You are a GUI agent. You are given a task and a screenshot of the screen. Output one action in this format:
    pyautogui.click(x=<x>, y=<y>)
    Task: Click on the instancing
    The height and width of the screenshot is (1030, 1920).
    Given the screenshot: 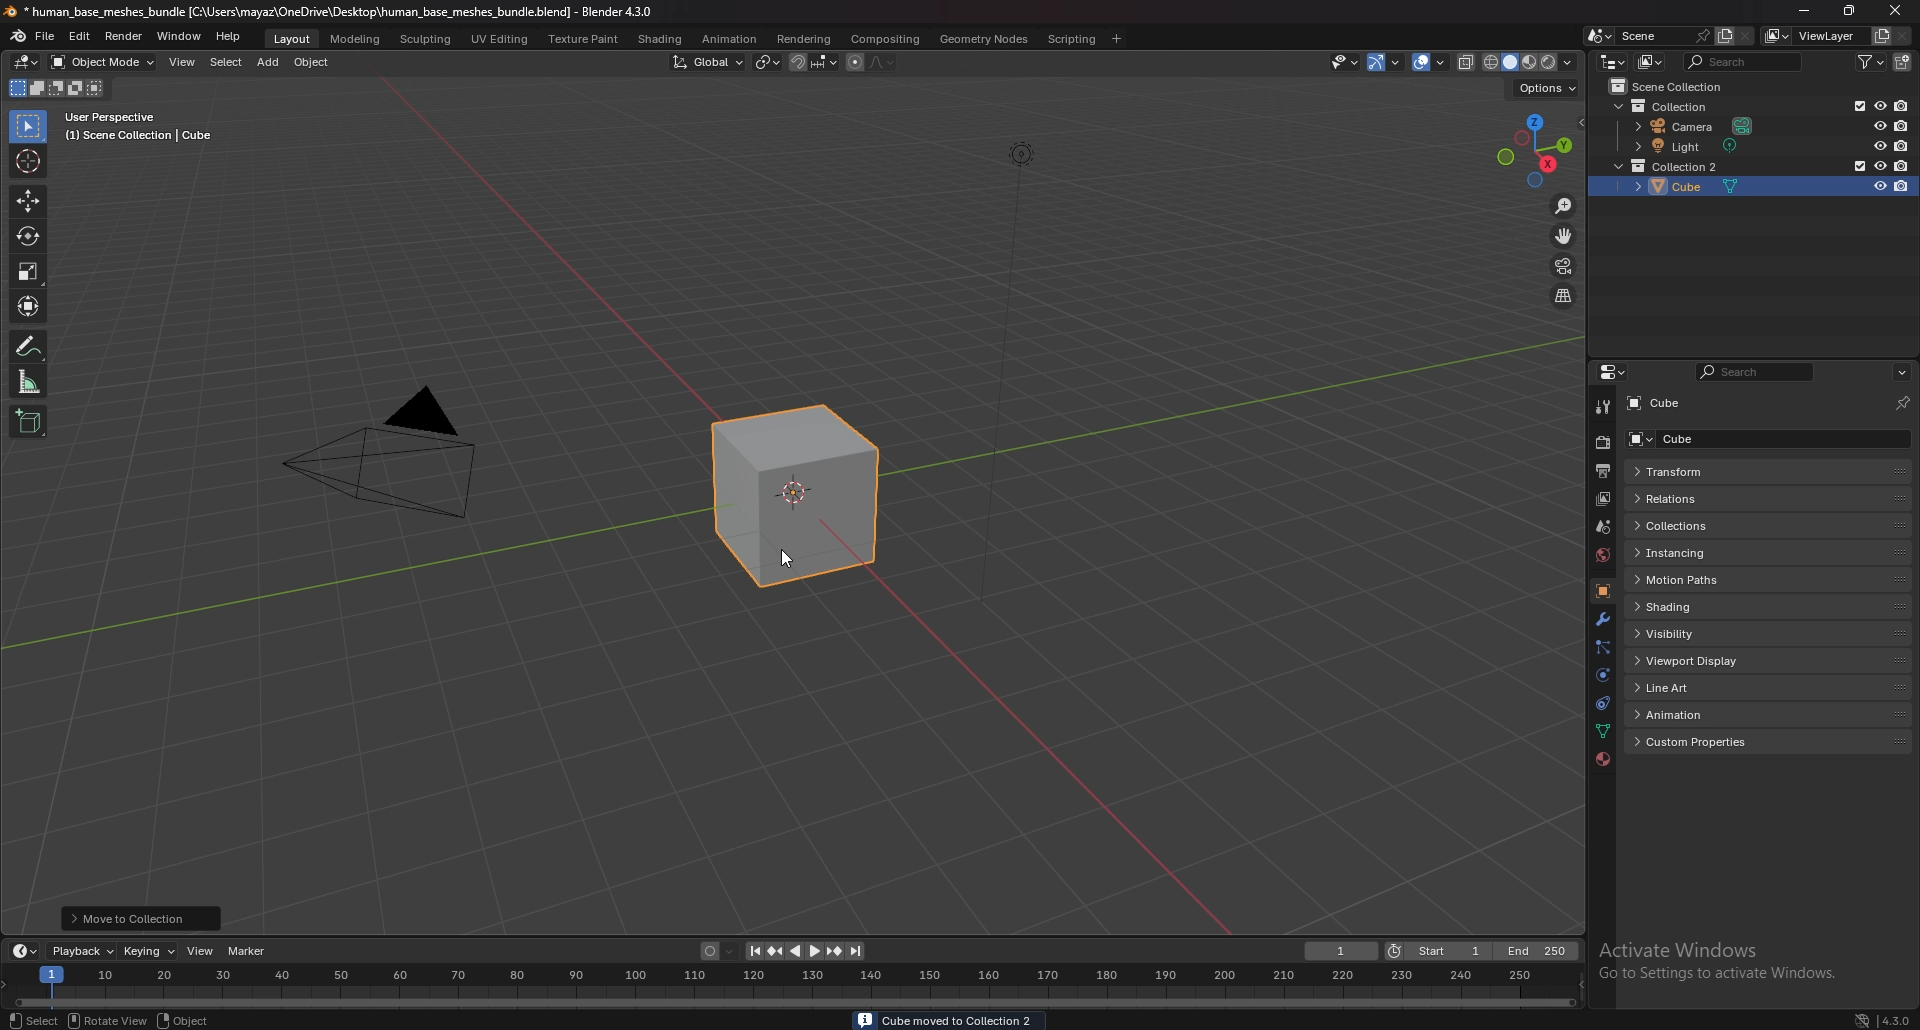 What is the action you would take?
    pyautogui.click(x=1699, y=552)
    